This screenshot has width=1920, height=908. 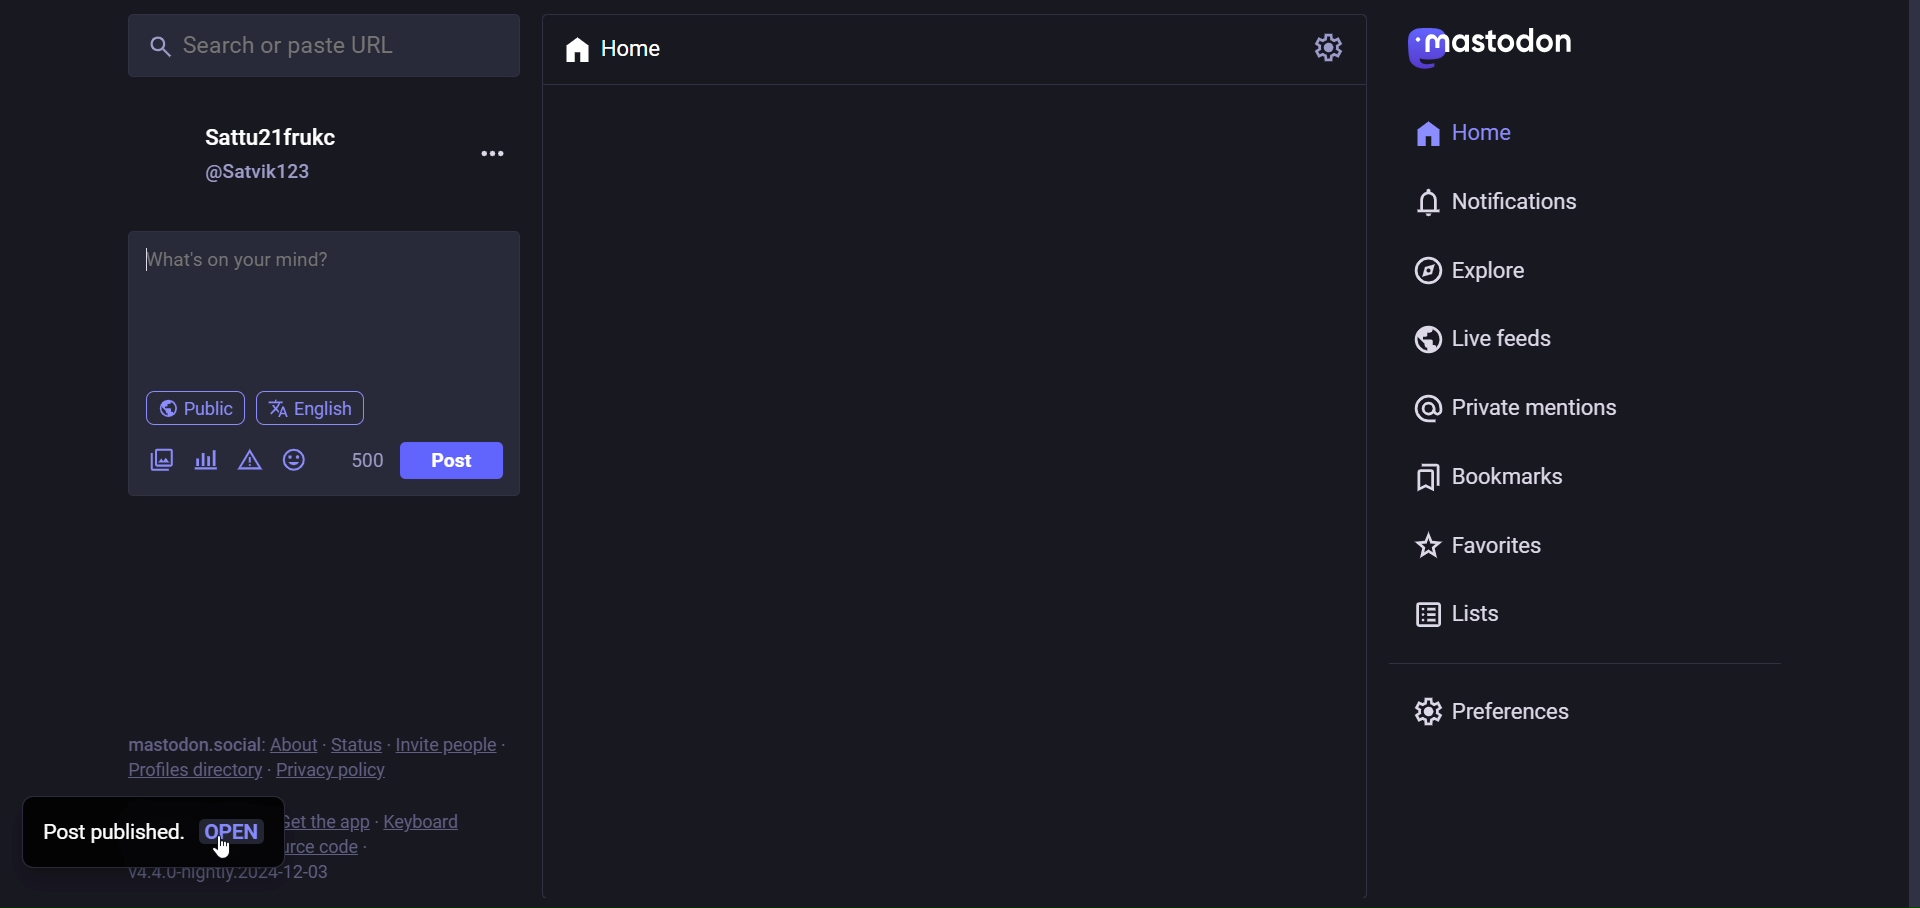 I want to click on about, so click(x=292, y=744).